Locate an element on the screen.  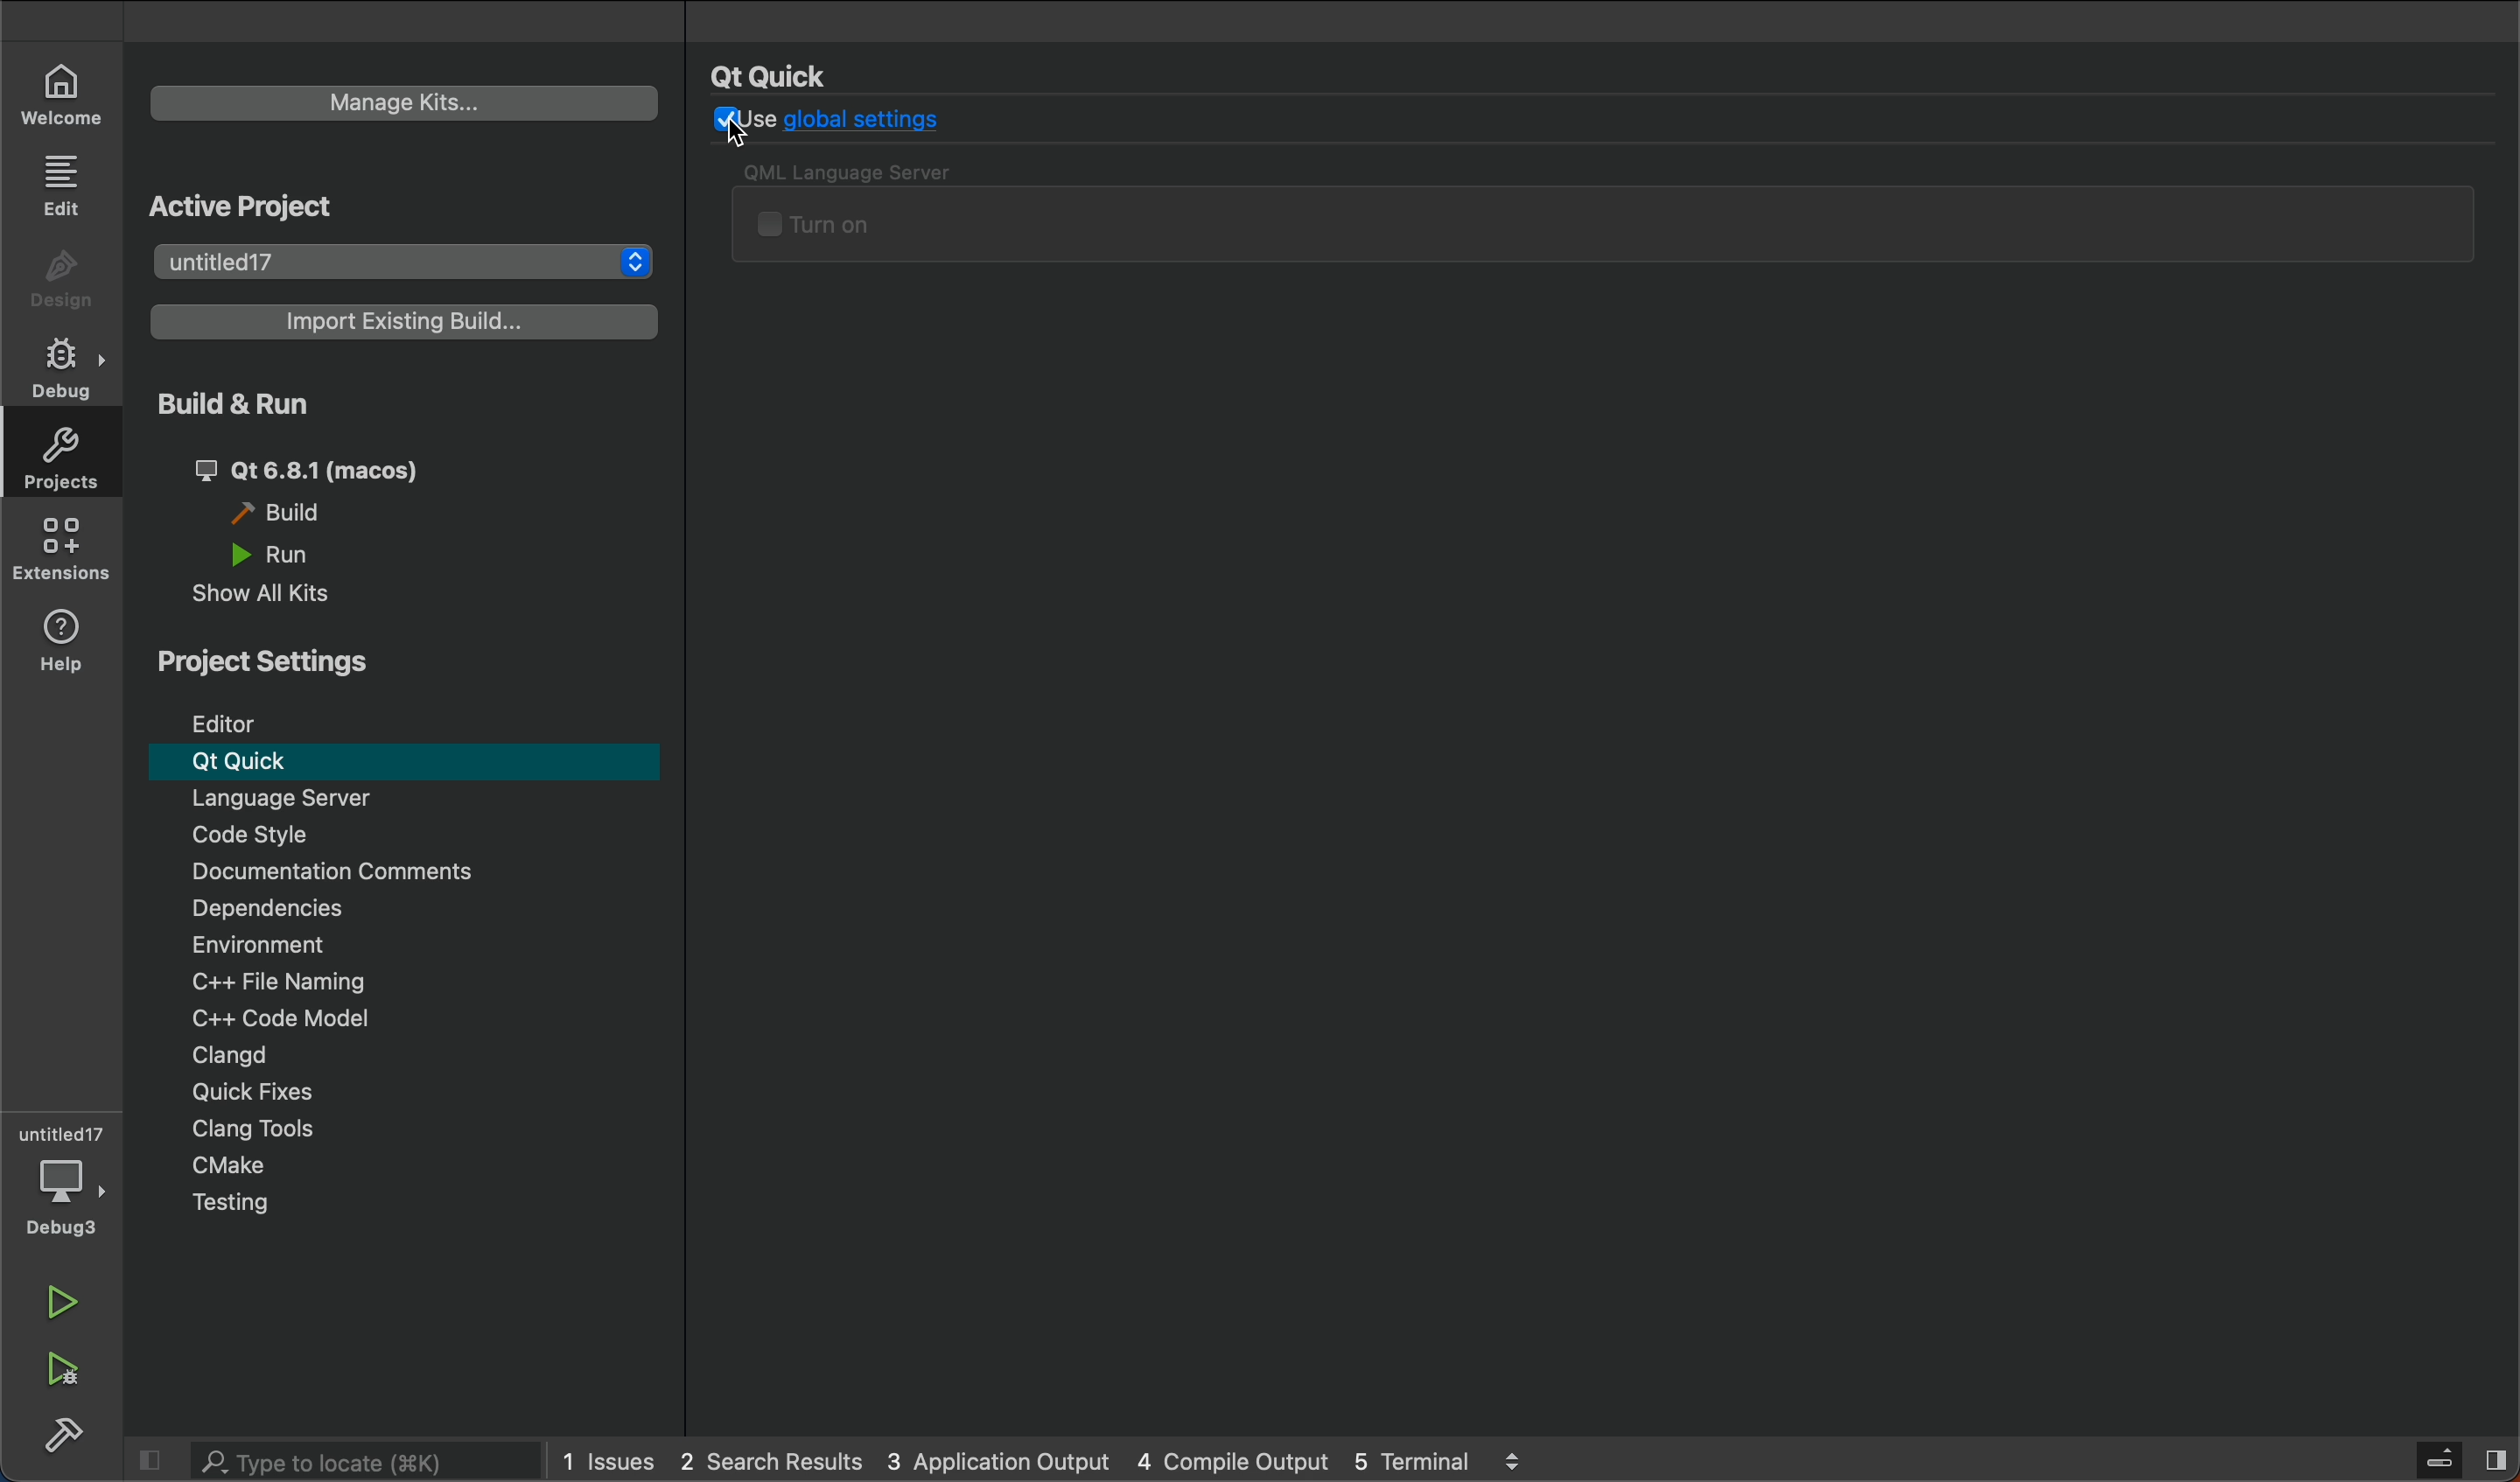
QML server  is located at coordinates (1605, 224).